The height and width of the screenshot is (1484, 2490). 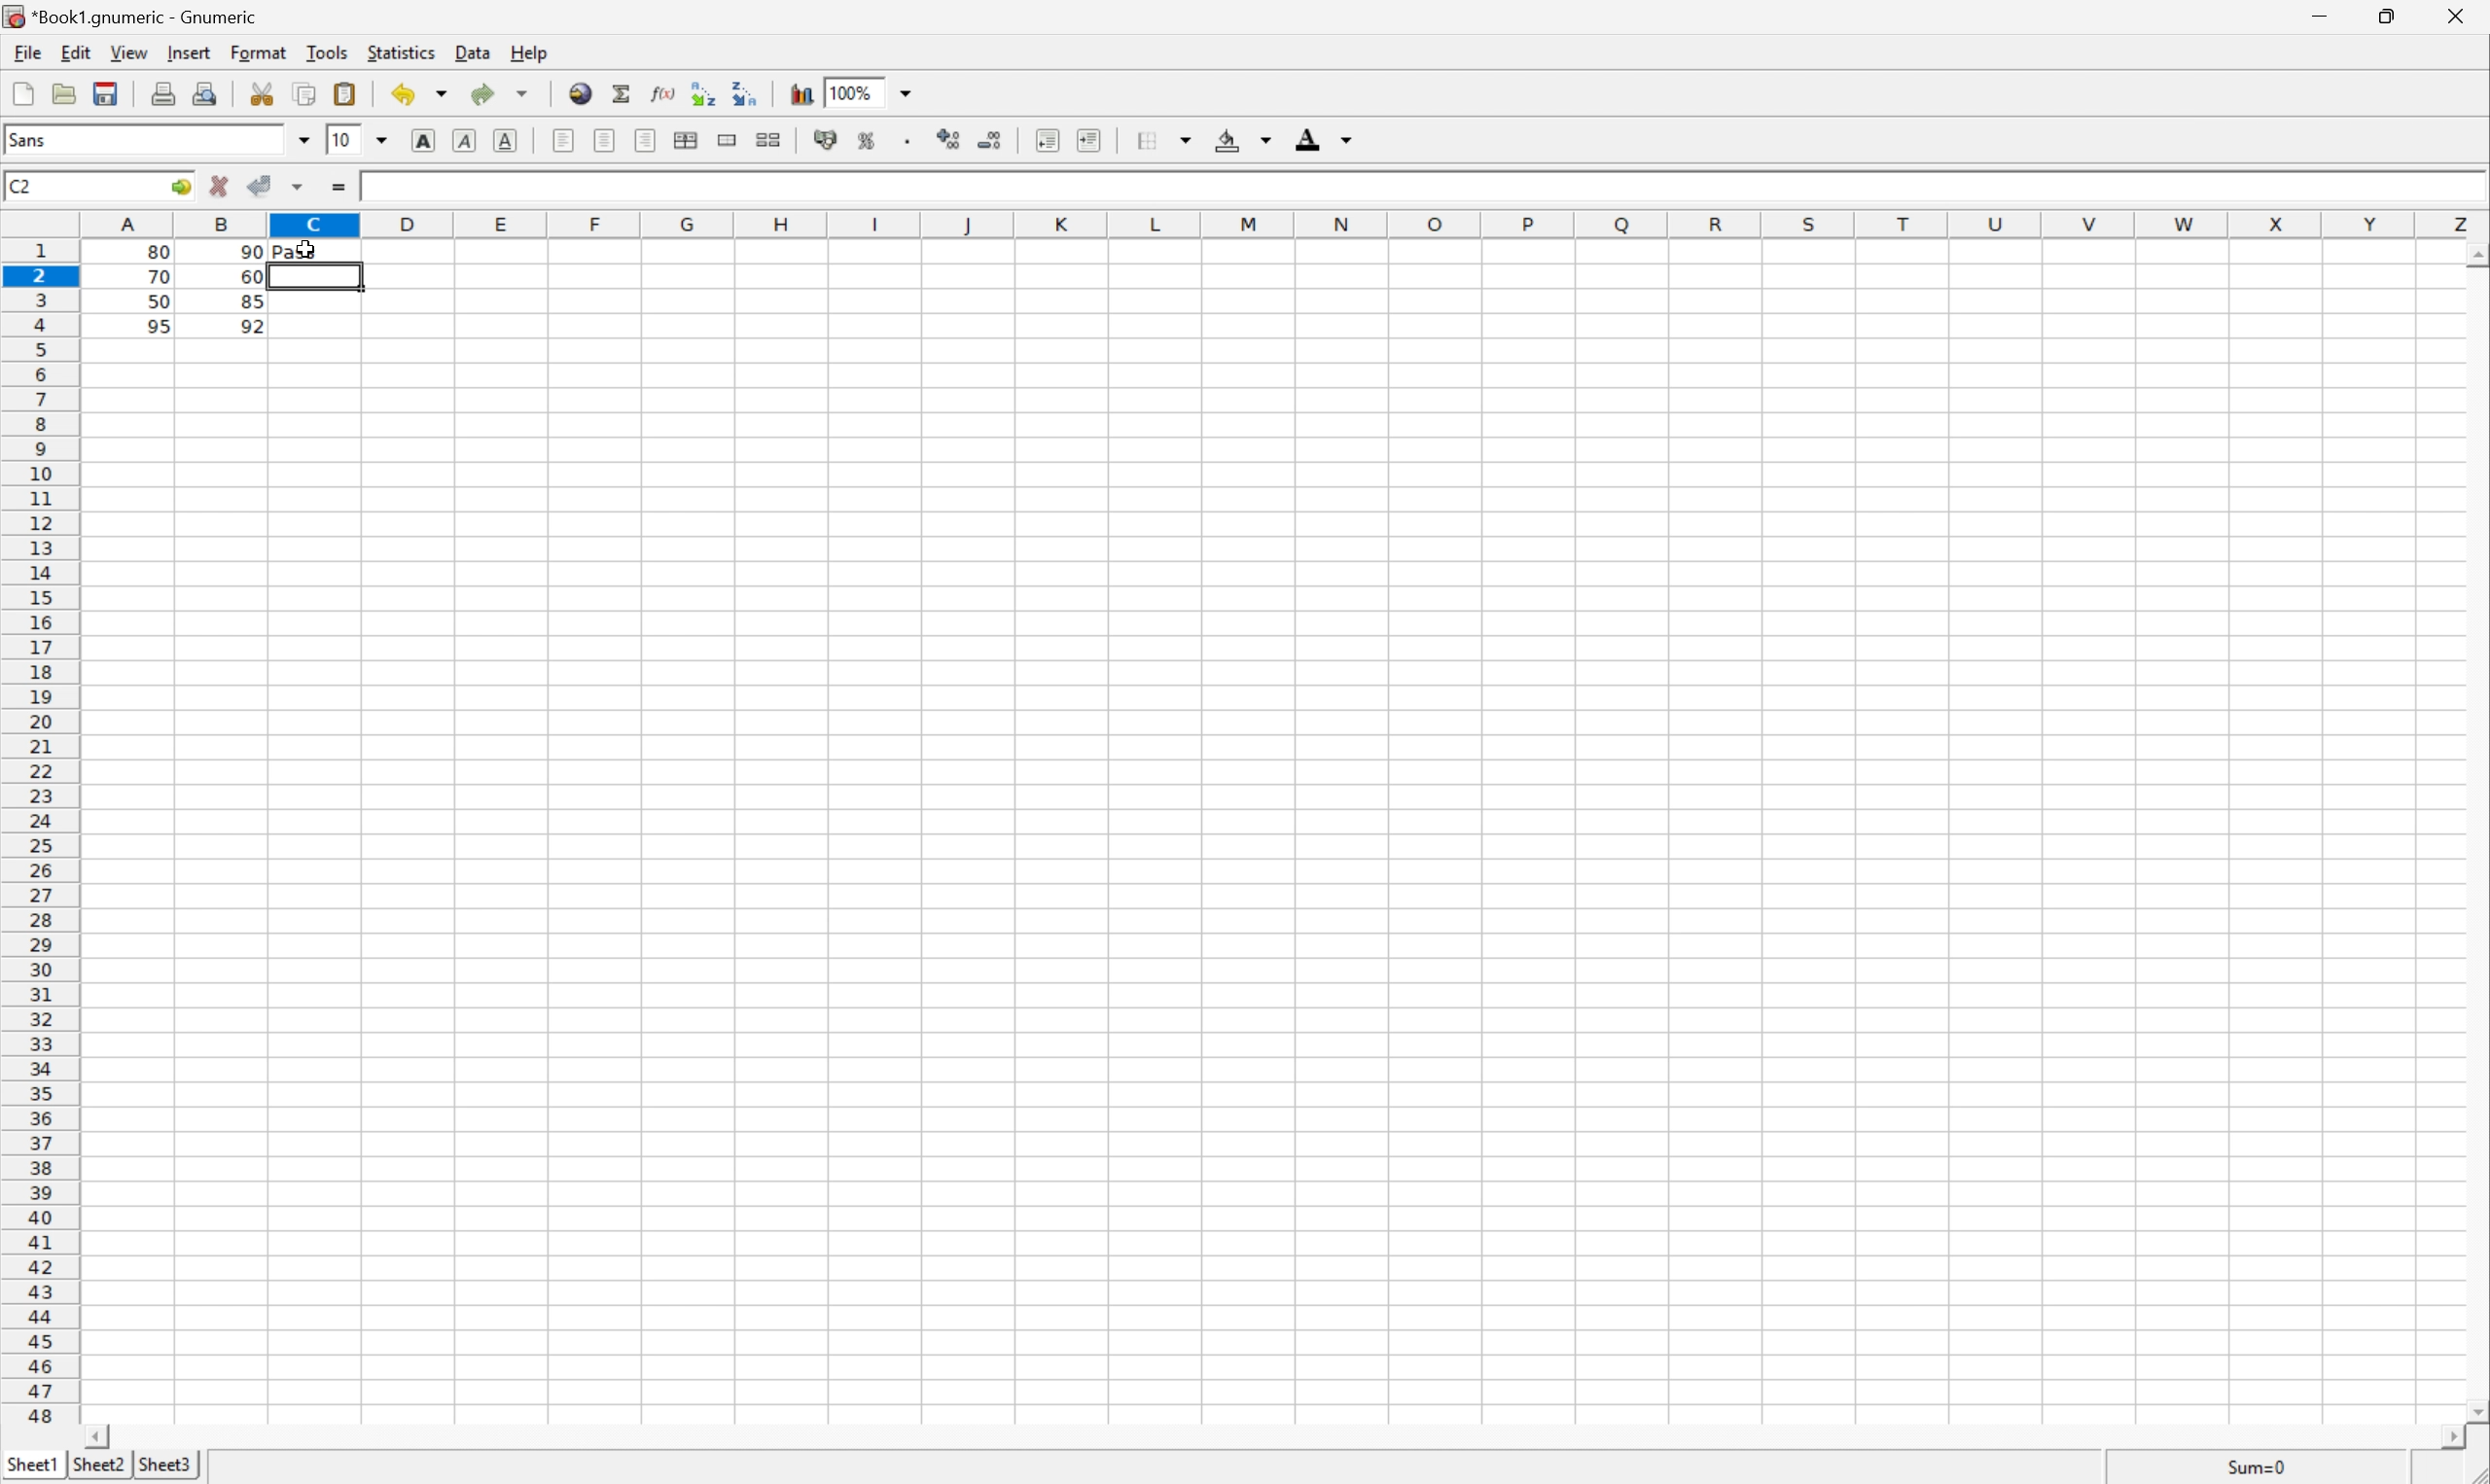 I want to click on 95, so click(x=157, y=326).